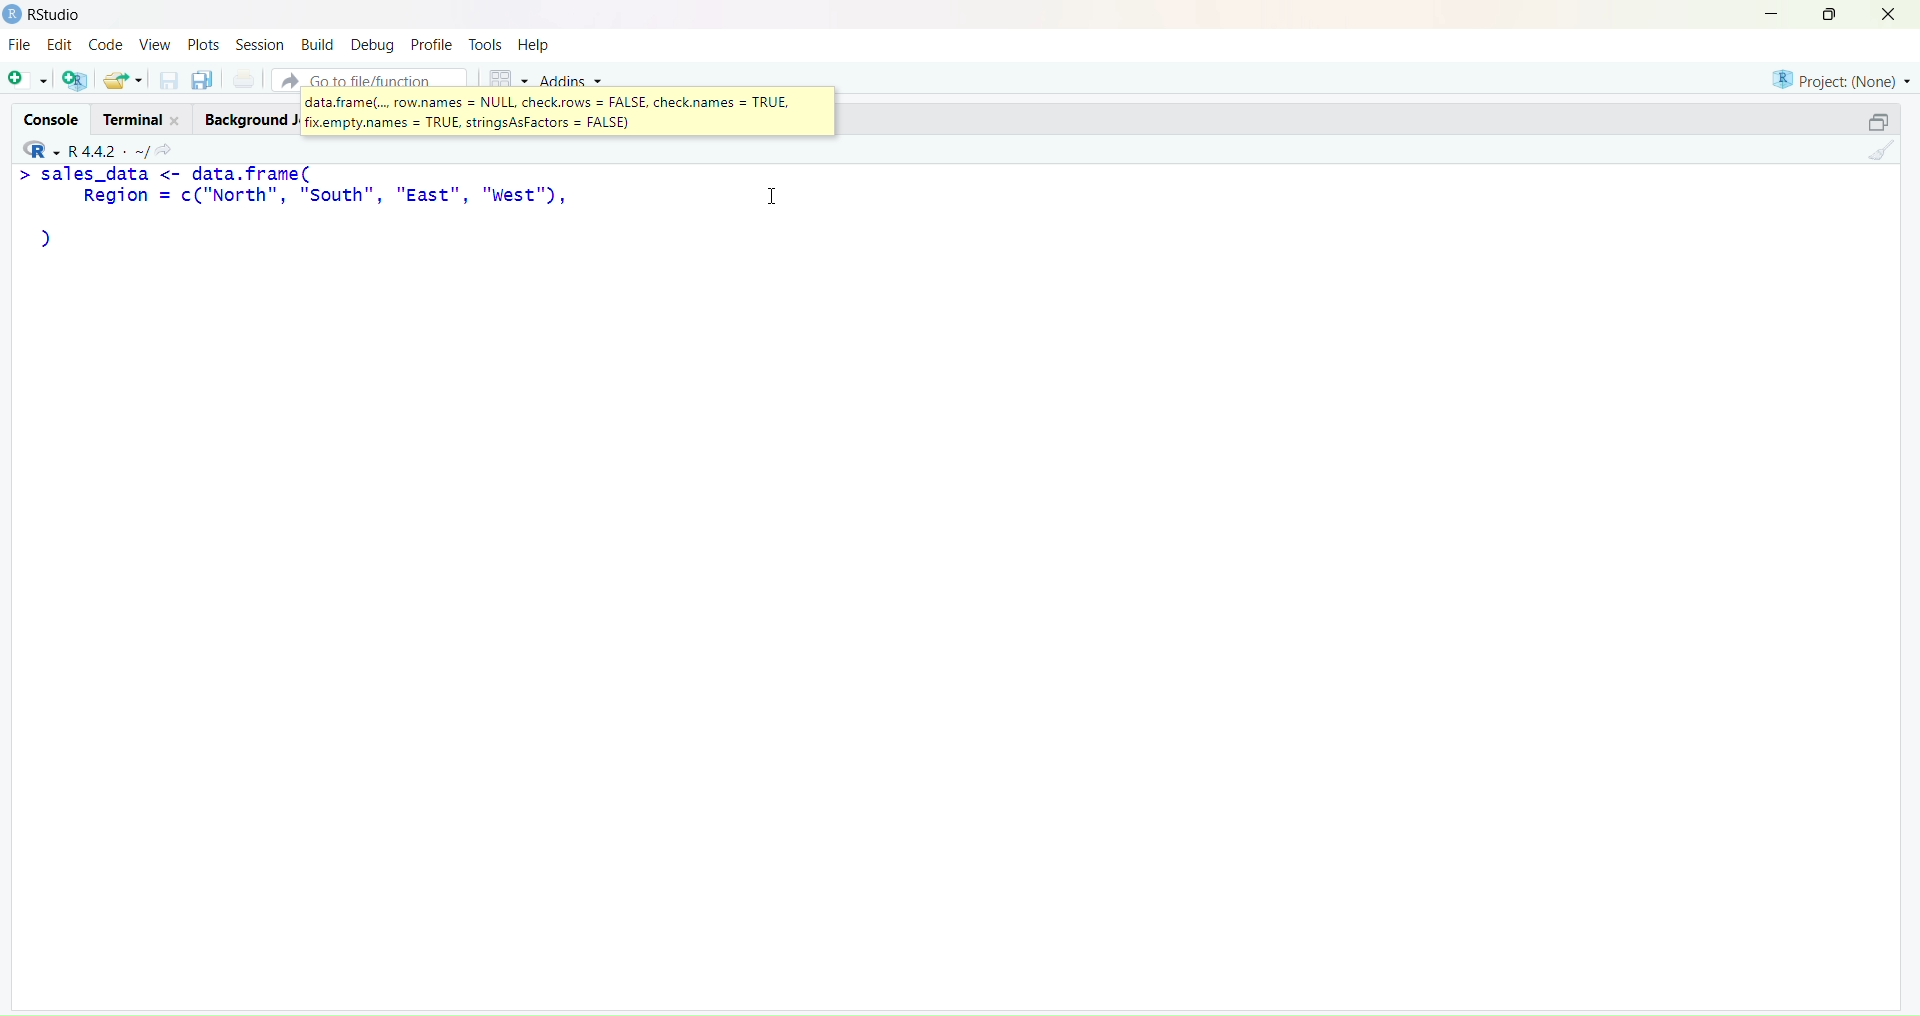 The image size is (1920, 1016). I want to click on Plots, so click(203, 42).